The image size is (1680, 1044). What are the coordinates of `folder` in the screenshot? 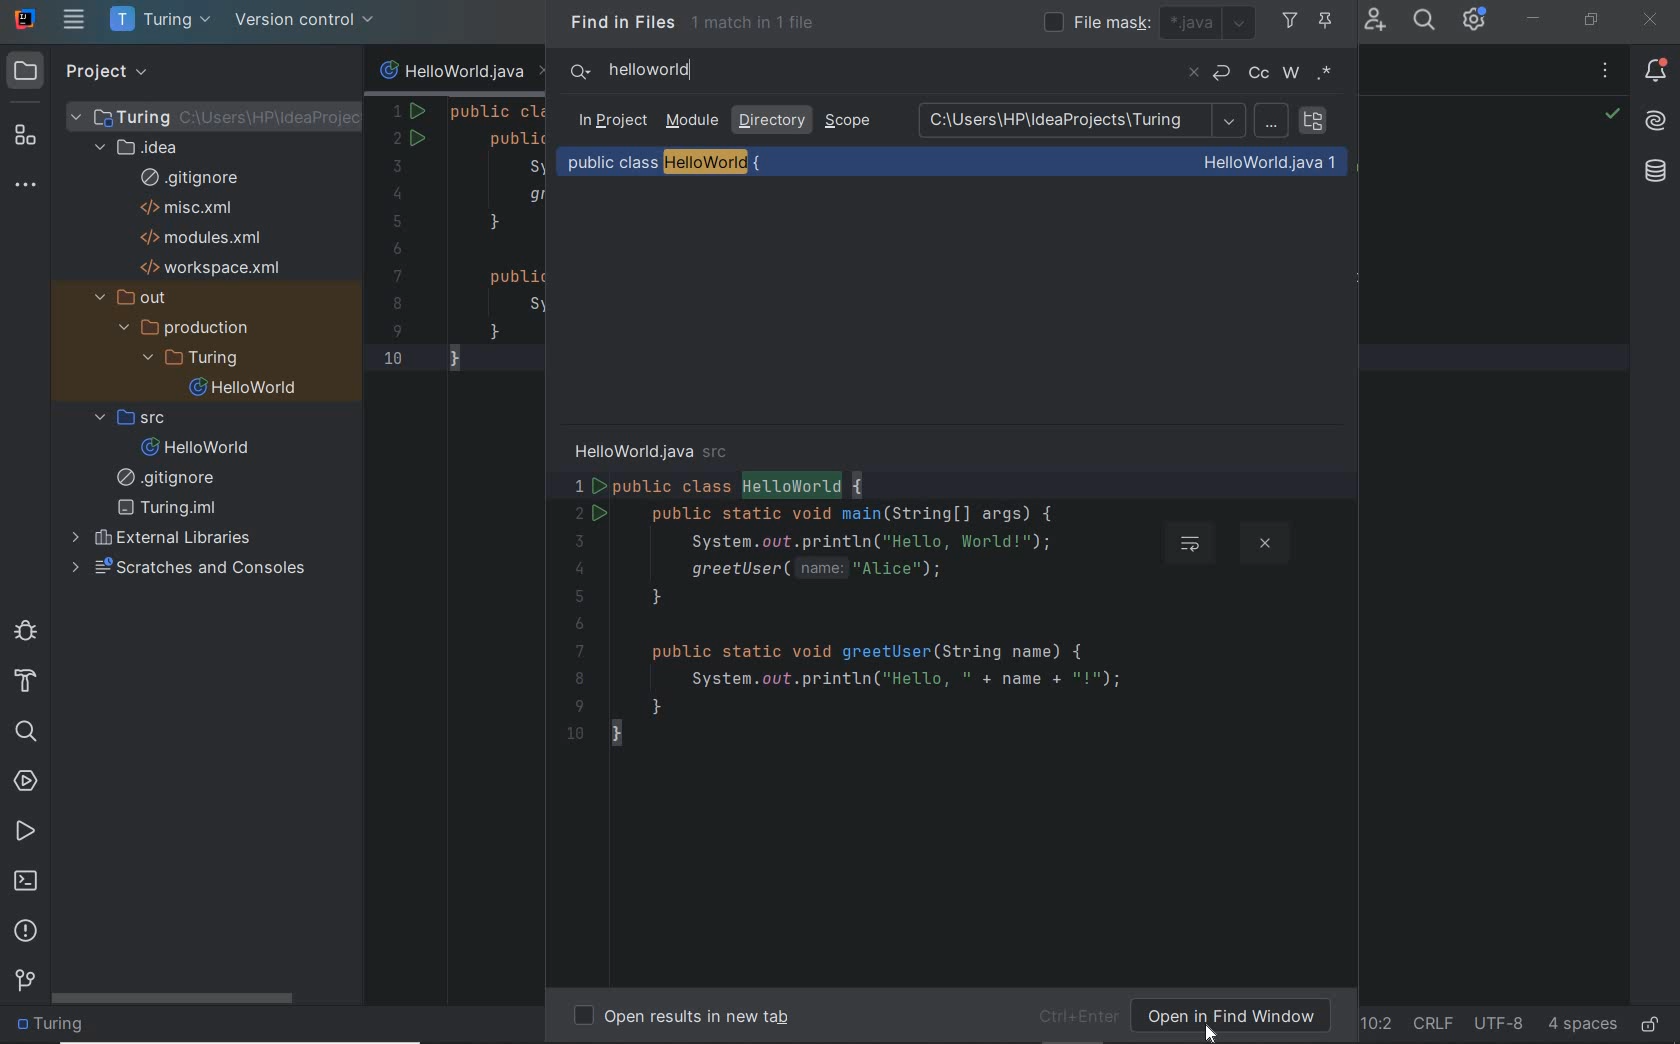 It's located at (60, 1026).